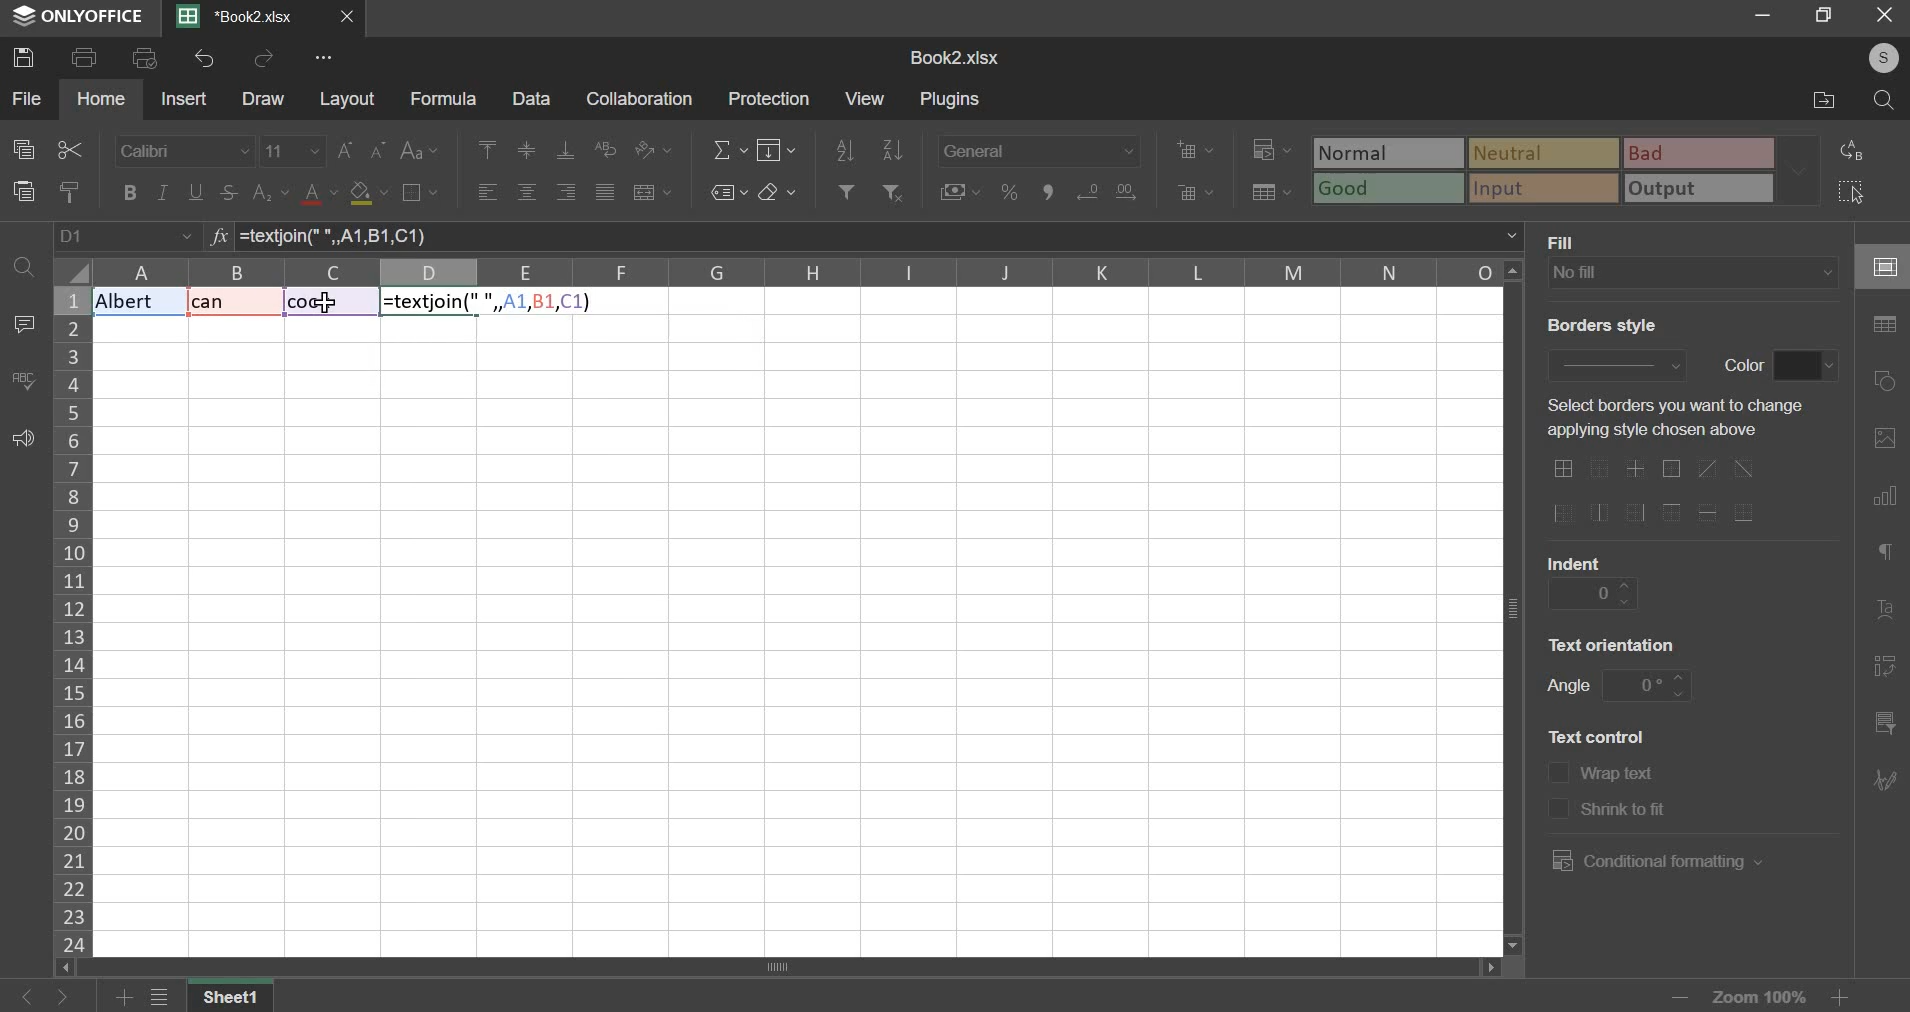 Image resolution: width=1910 pixels, height=1012 pixels. What do you see at coordinates (23, 324) in the screenshot?
I see `comment` at bounding box center [23, 324].